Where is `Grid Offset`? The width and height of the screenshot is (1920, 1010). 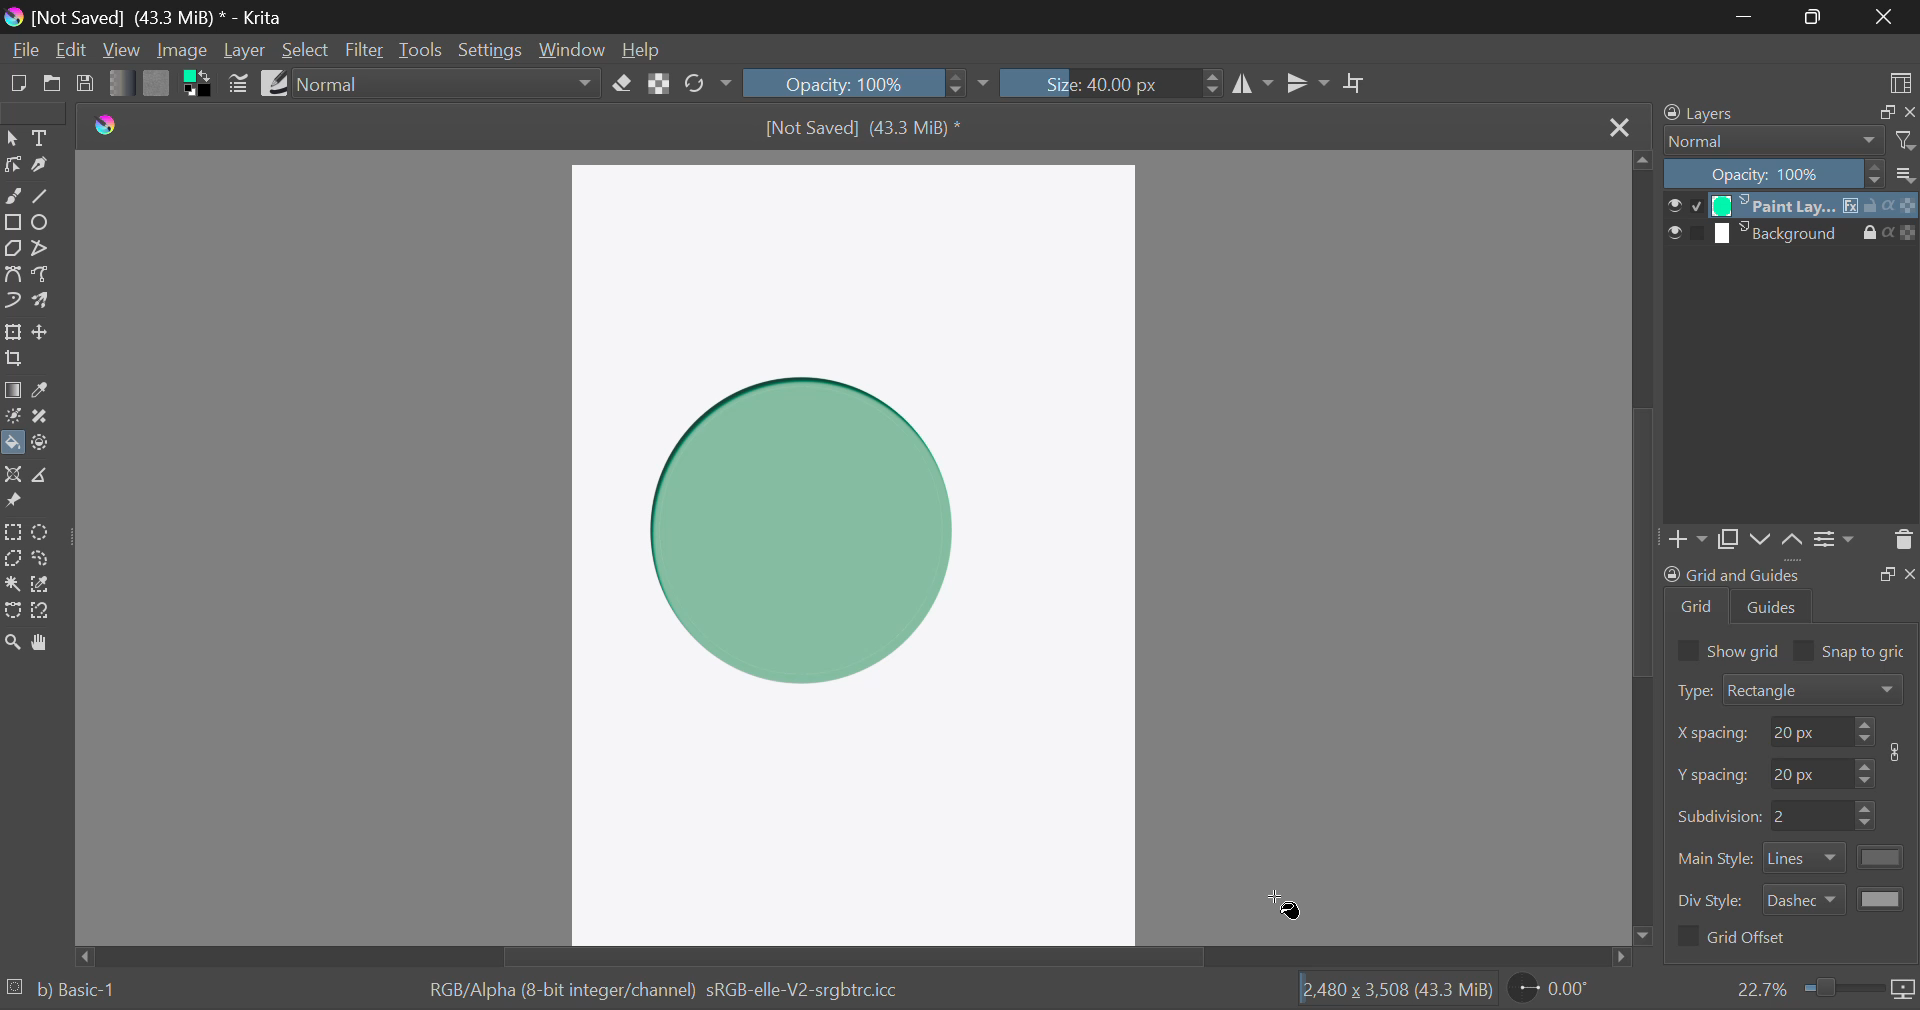 Grid Offset is located at coordinates (1736, 939).